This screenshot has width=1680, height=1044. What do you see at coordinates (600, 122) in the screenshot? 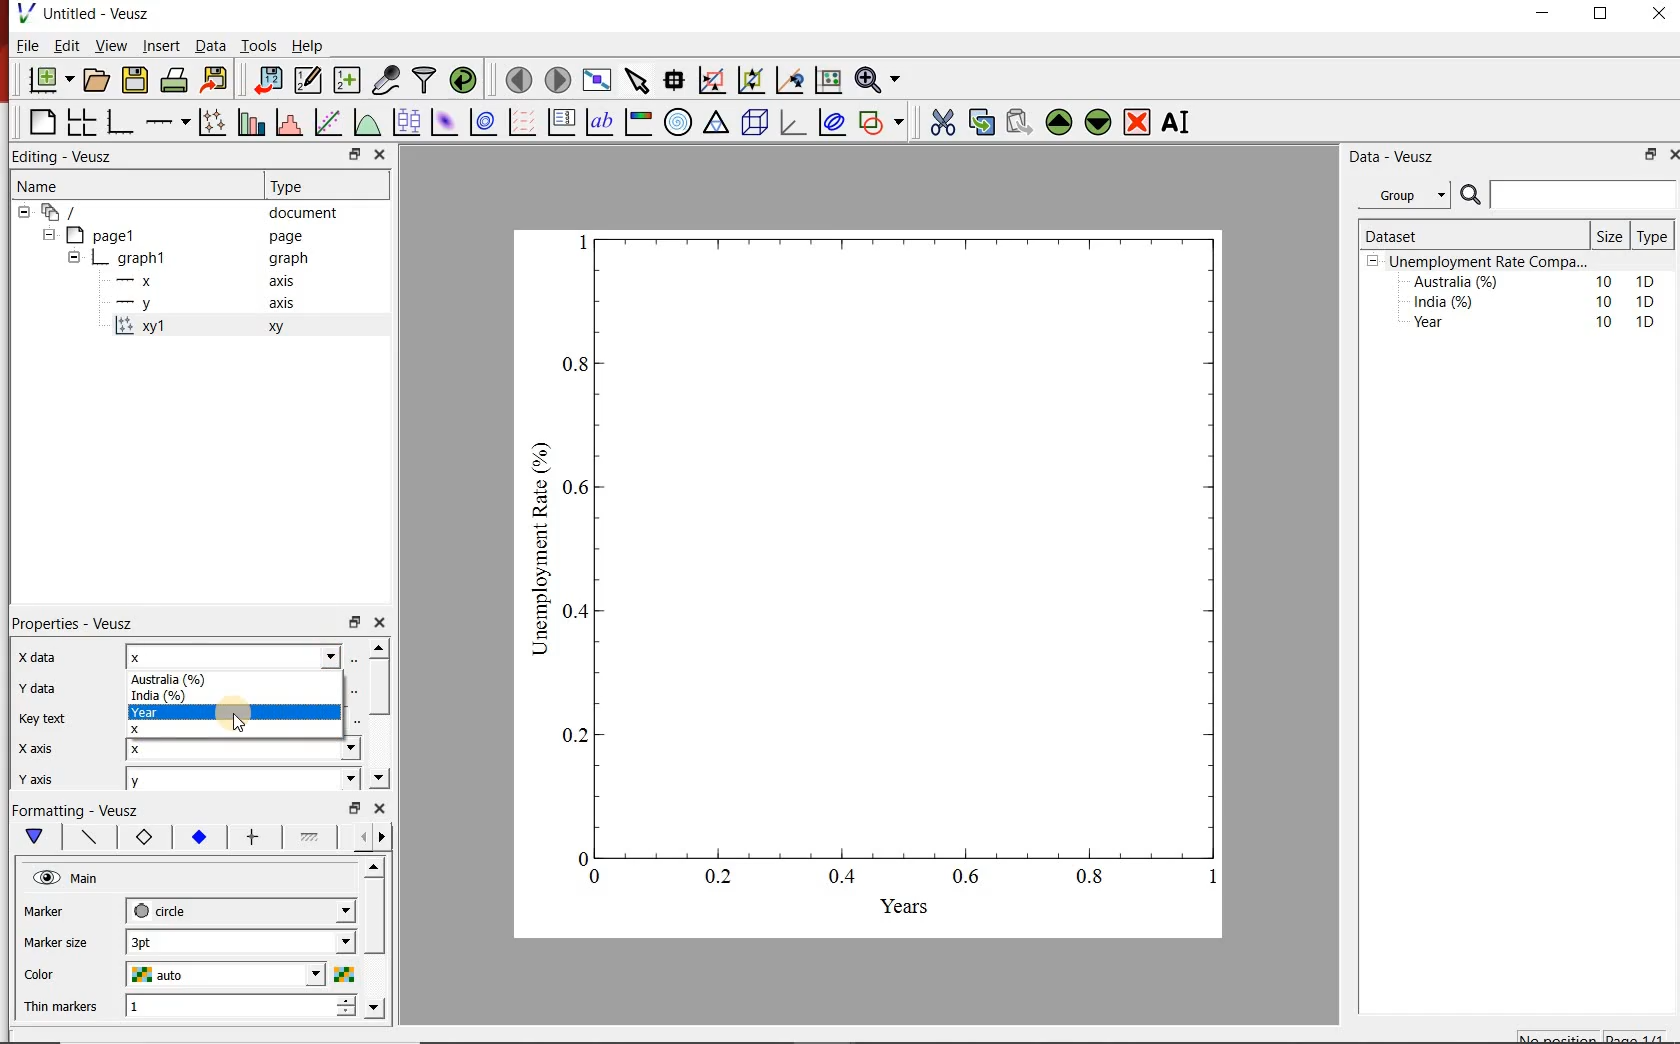
I see `text label` at bounding box center [600, 122].